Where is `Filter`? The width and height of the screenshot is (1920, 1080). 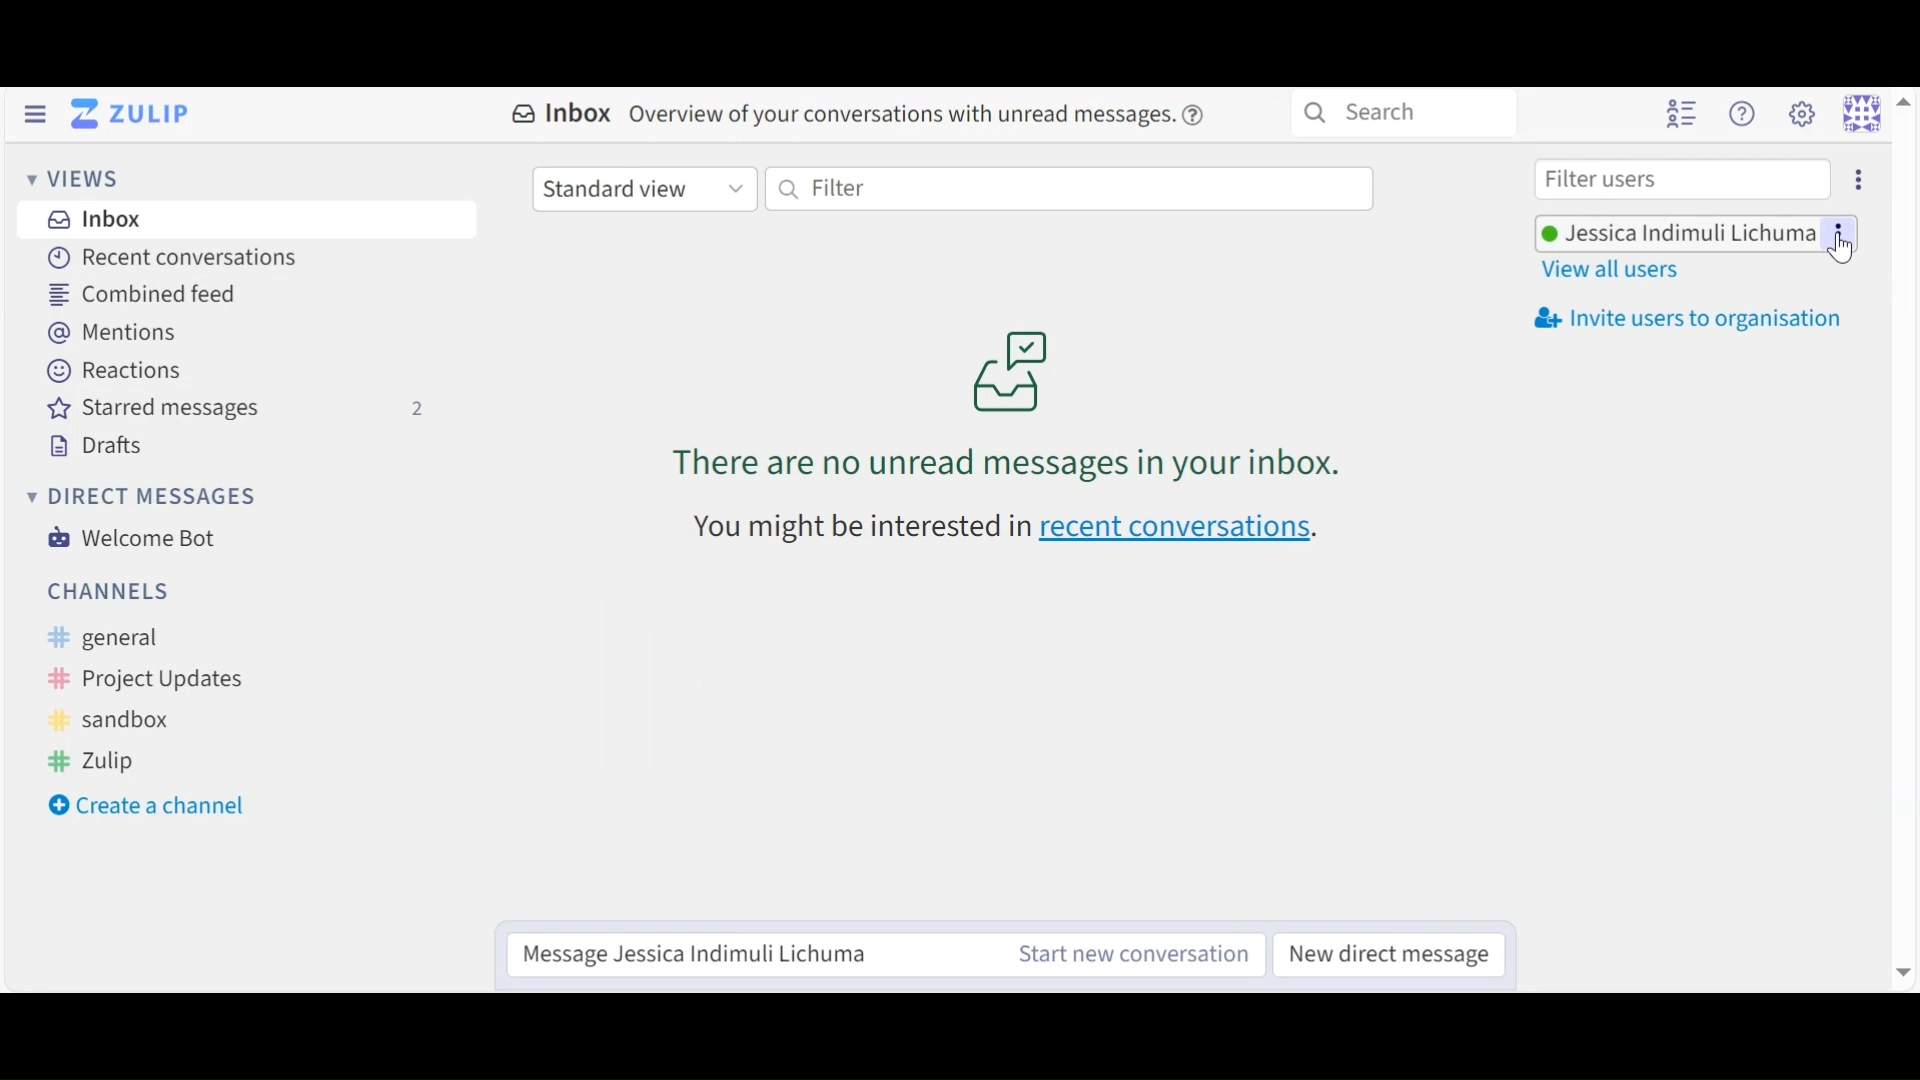
Filter is located at coordinates (1067, 189).